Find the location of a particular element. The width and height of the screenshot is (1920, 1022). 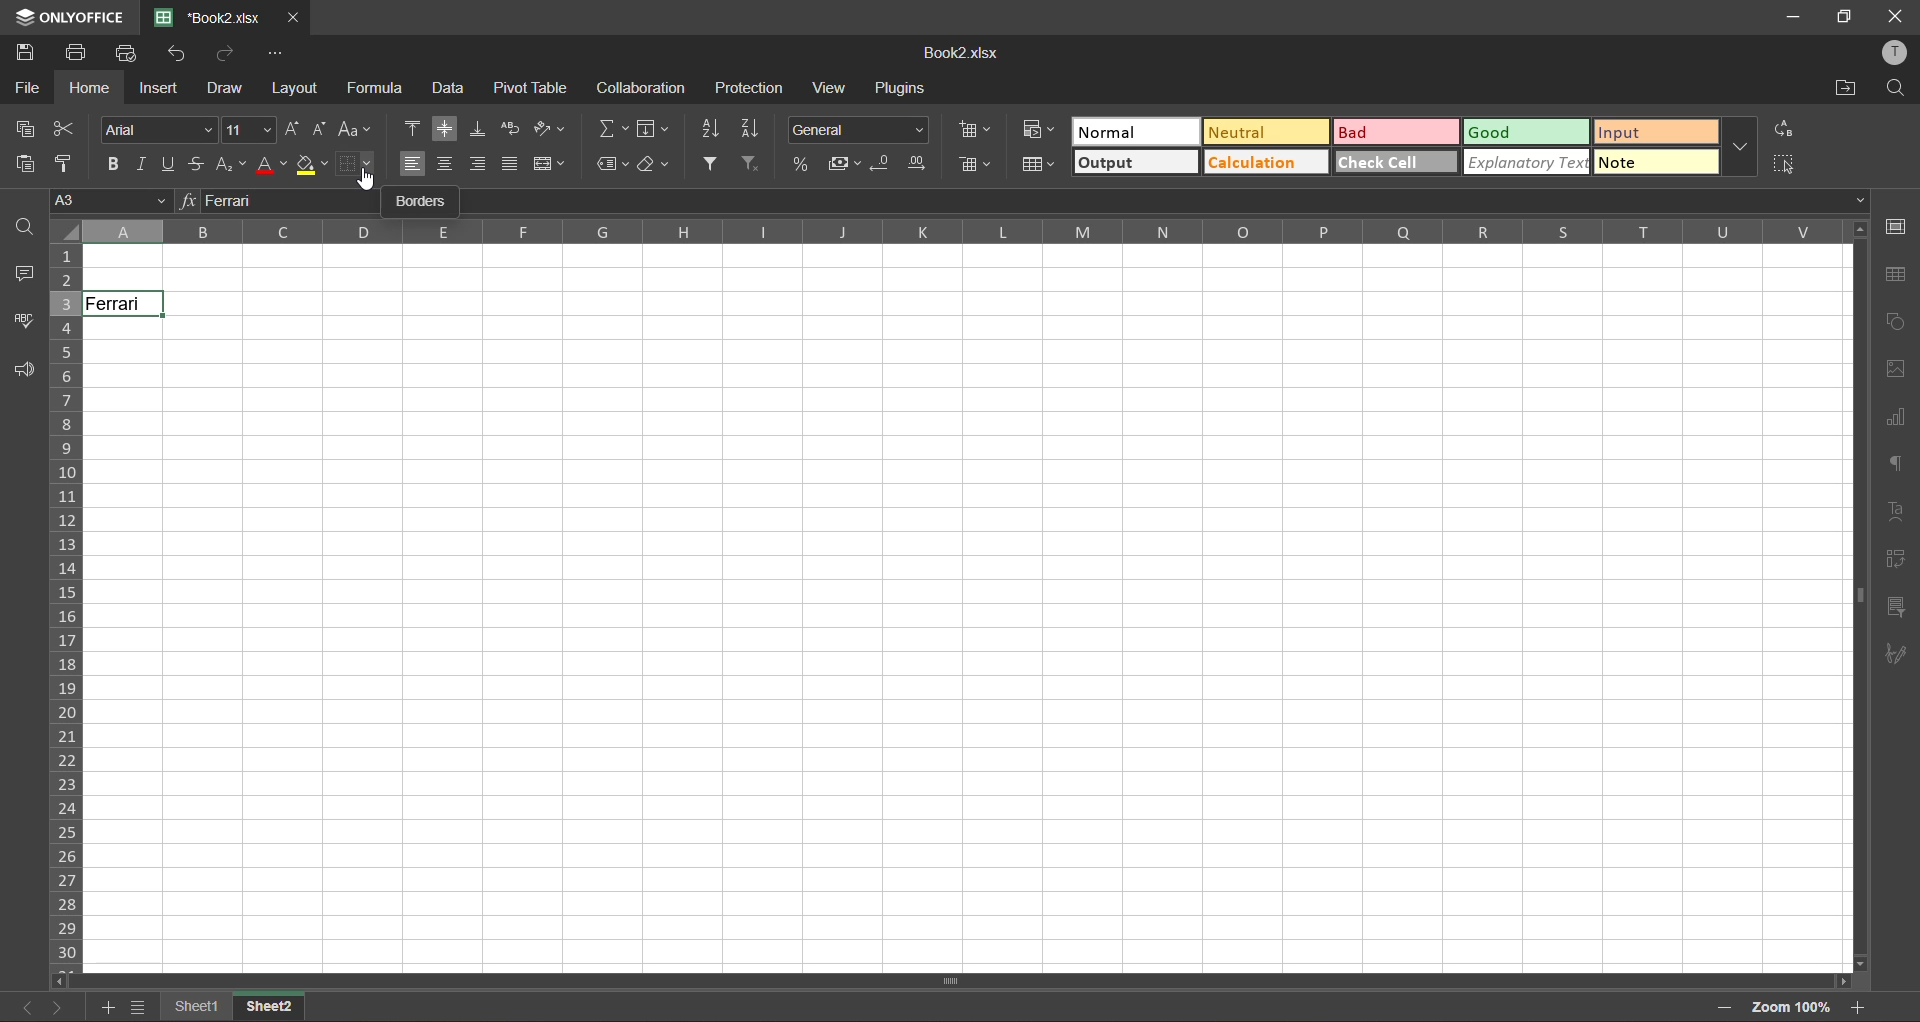

home is located at coordinates (86, 89).